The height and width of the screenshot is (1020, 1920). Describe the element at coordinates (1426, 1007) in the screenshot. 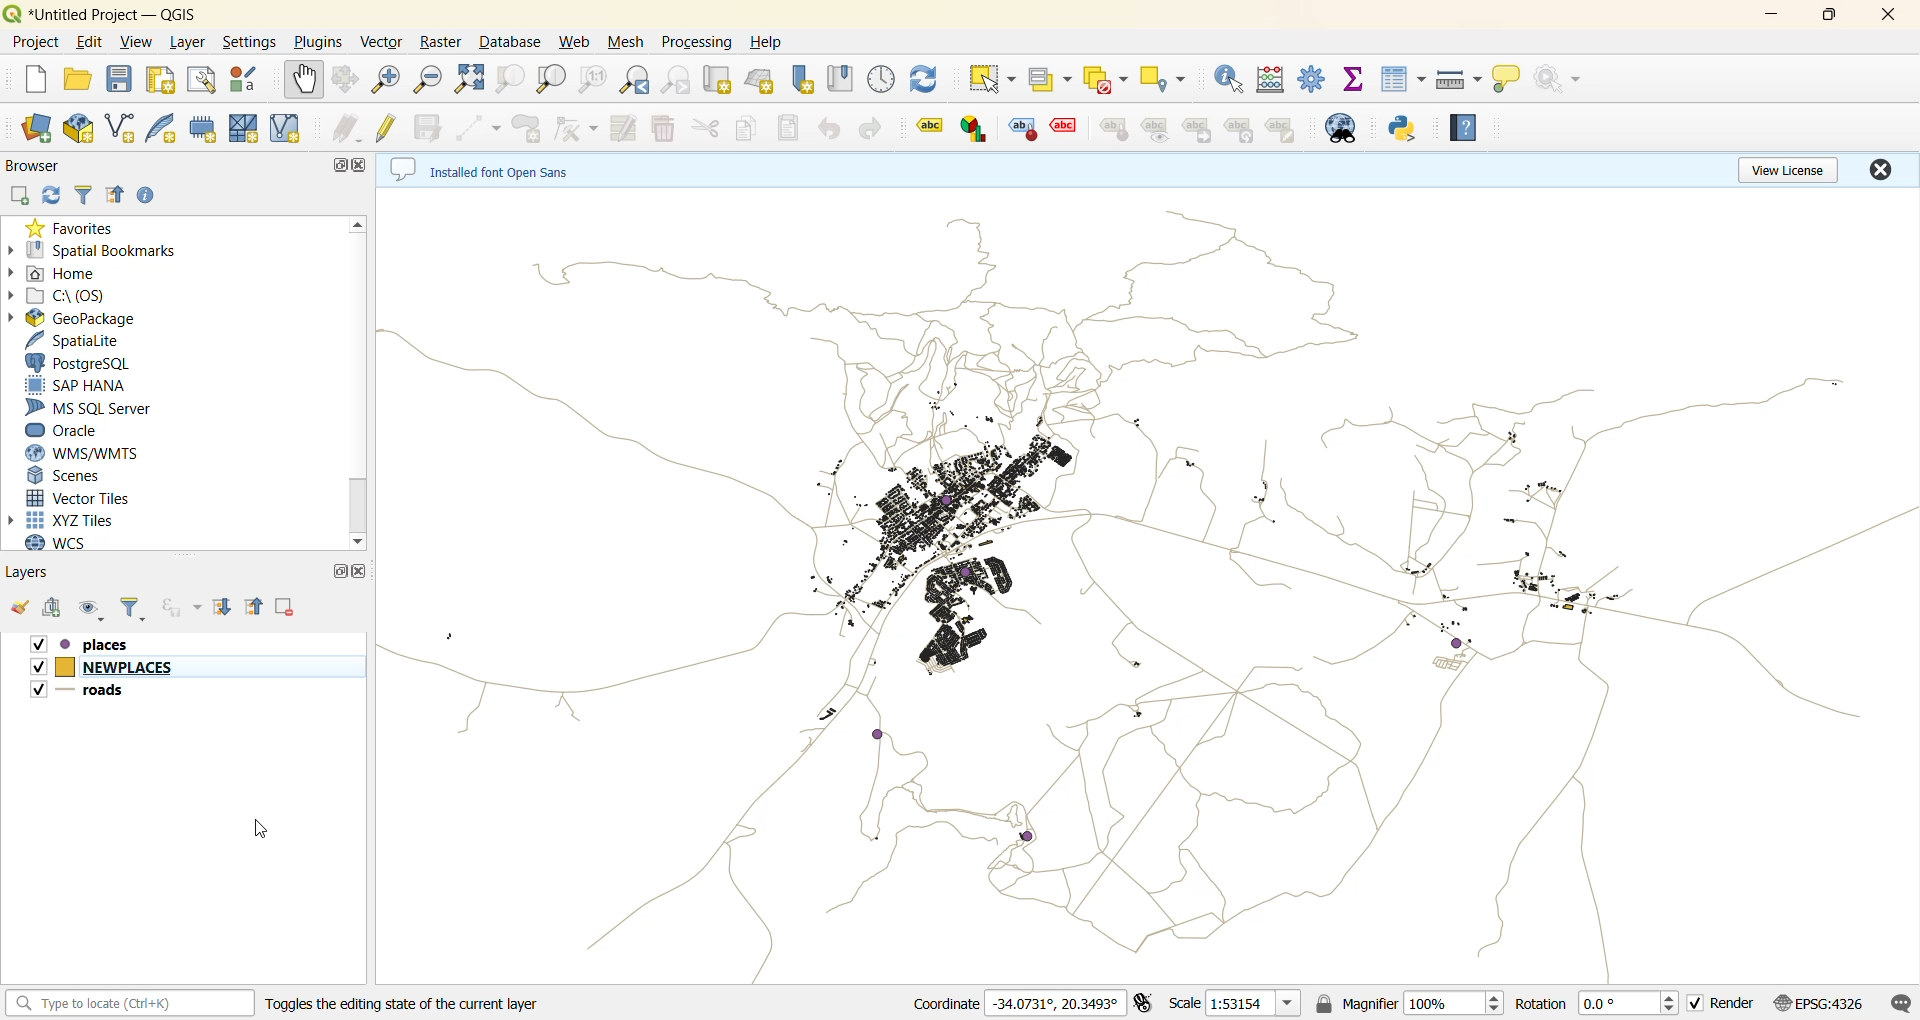

I see `magnifier` at that location.